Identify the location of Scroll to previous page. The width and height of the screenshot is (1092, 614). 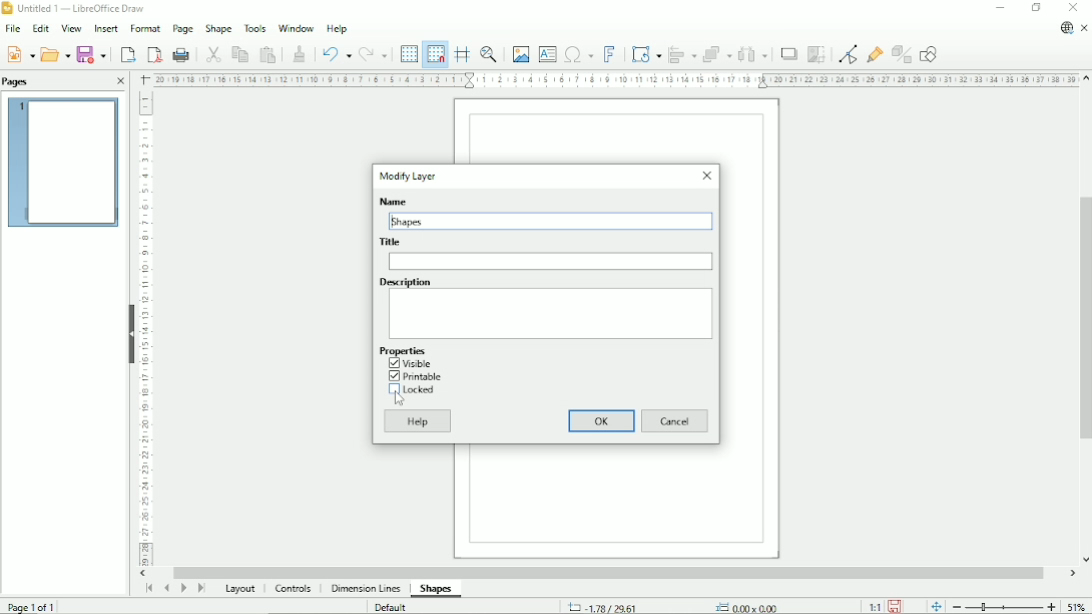
(166, 588).